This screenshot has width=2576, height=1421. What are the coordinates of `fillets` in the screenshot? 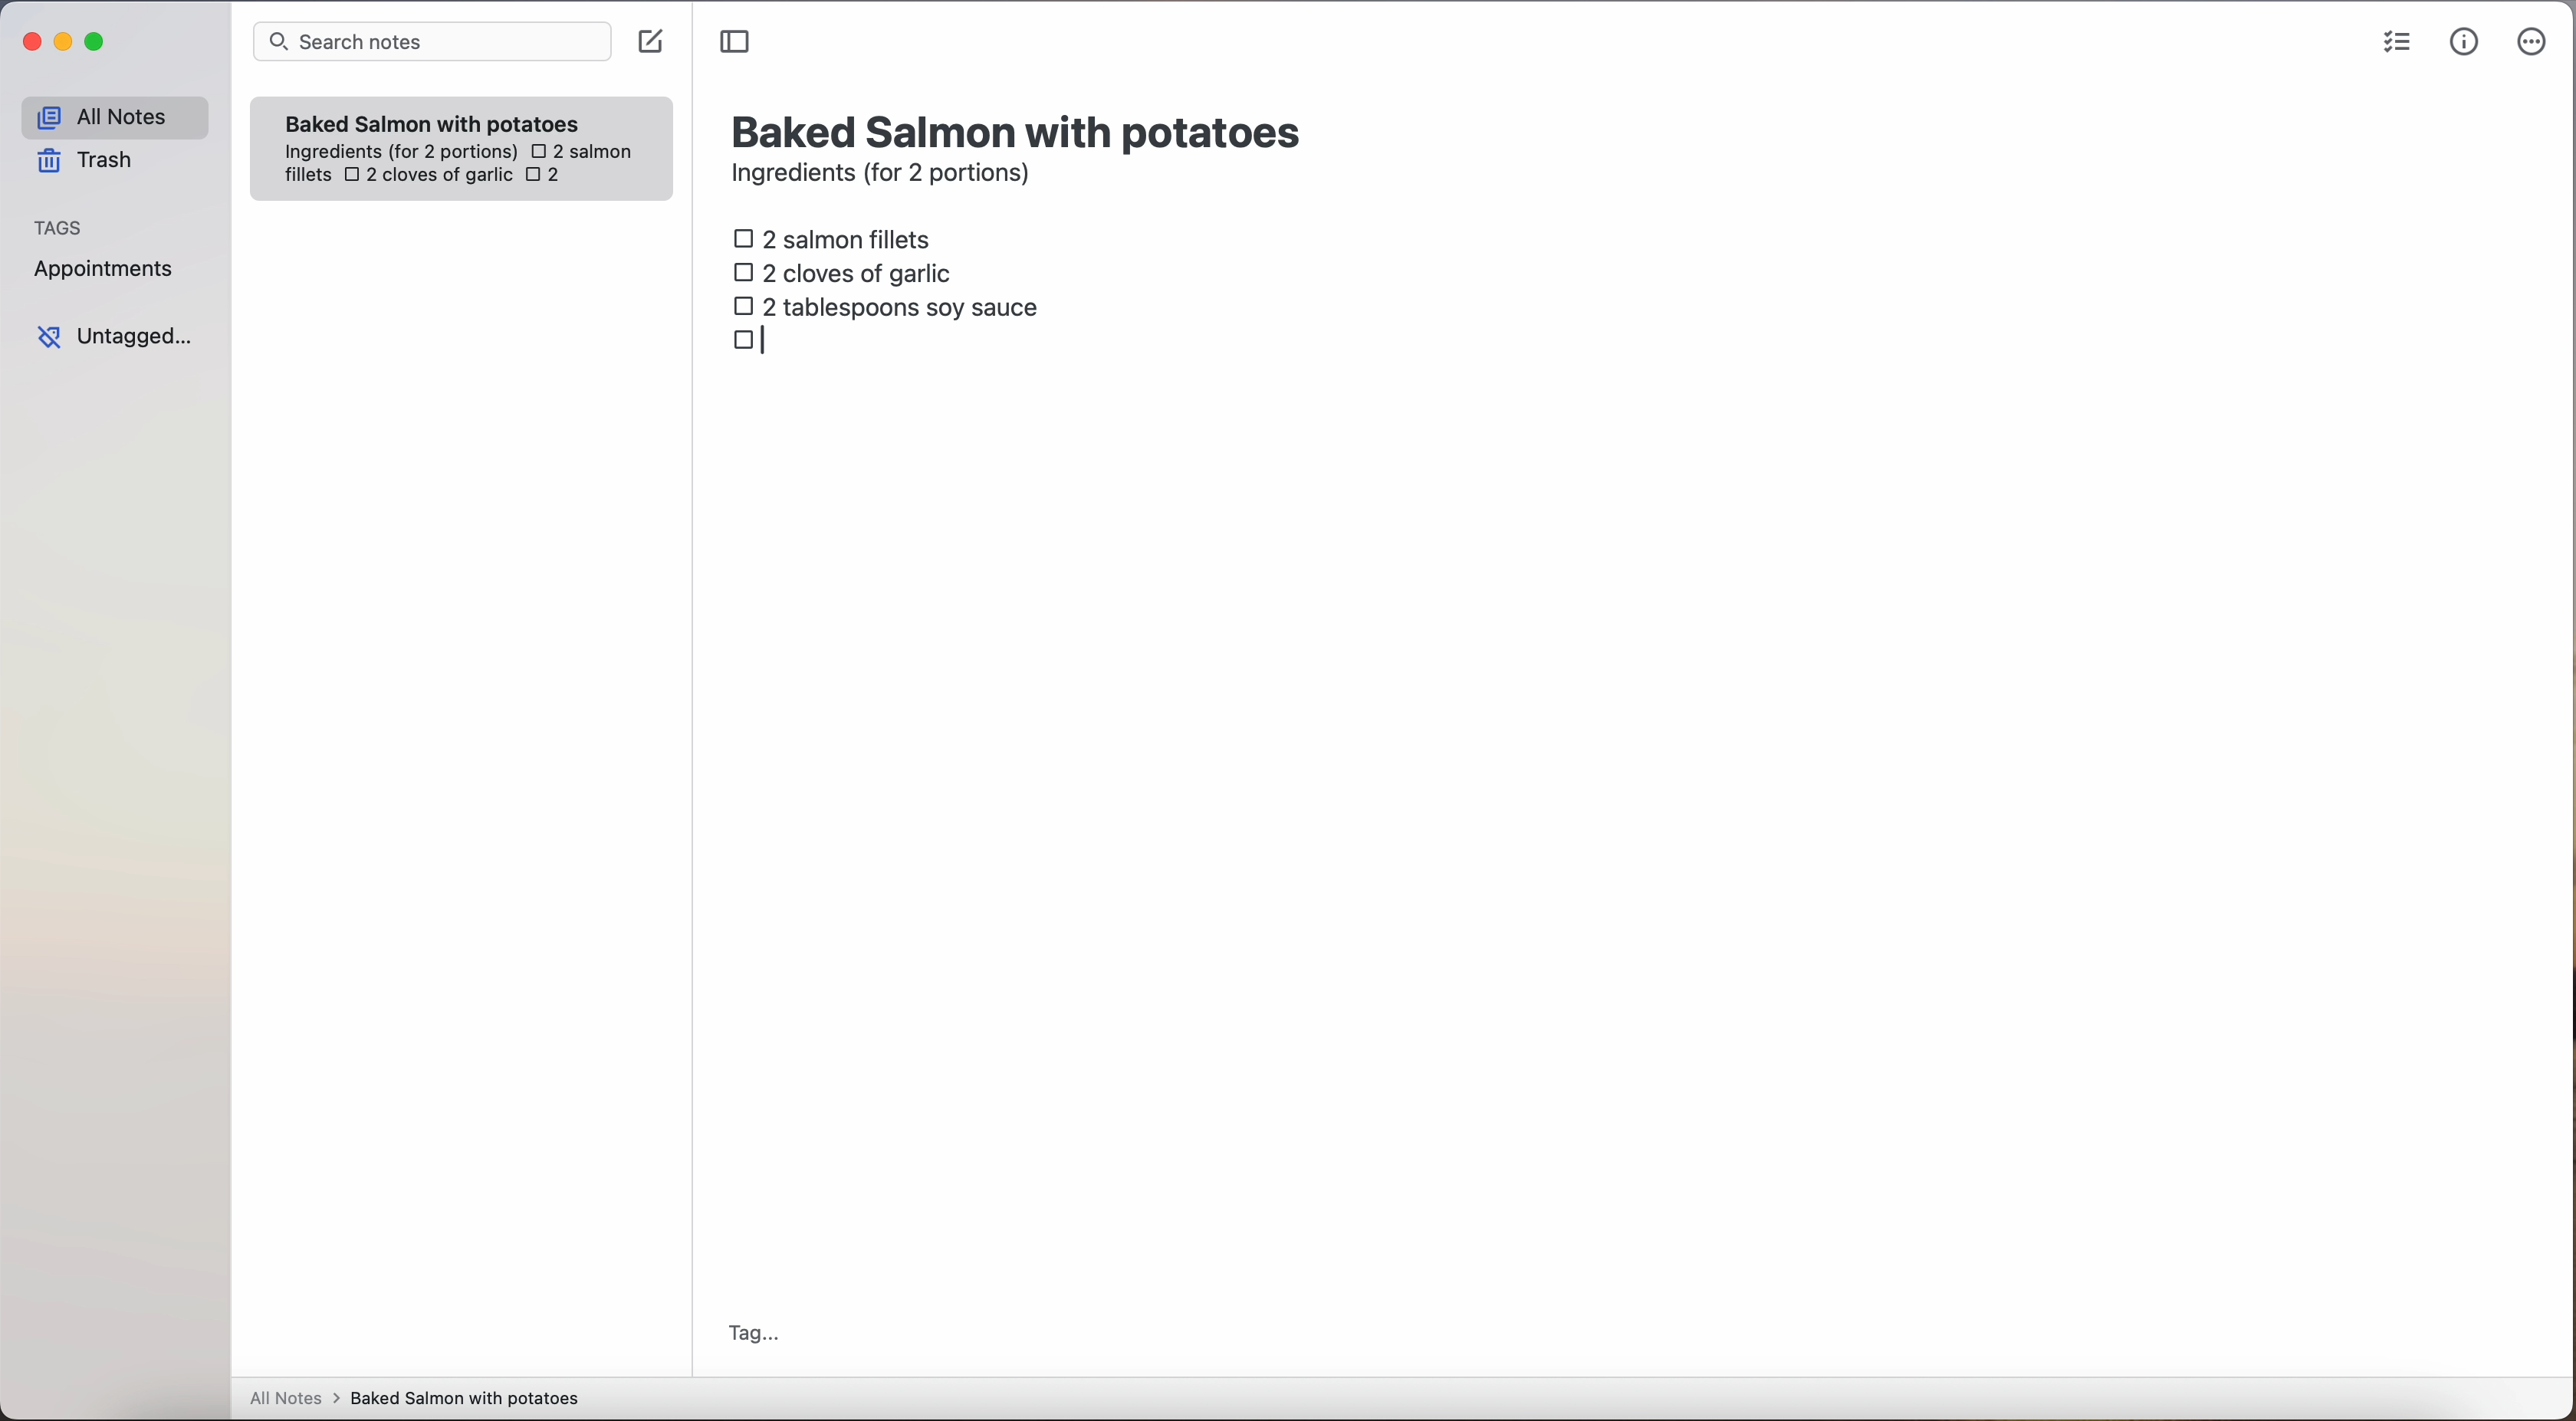 It's located at (309, 176).